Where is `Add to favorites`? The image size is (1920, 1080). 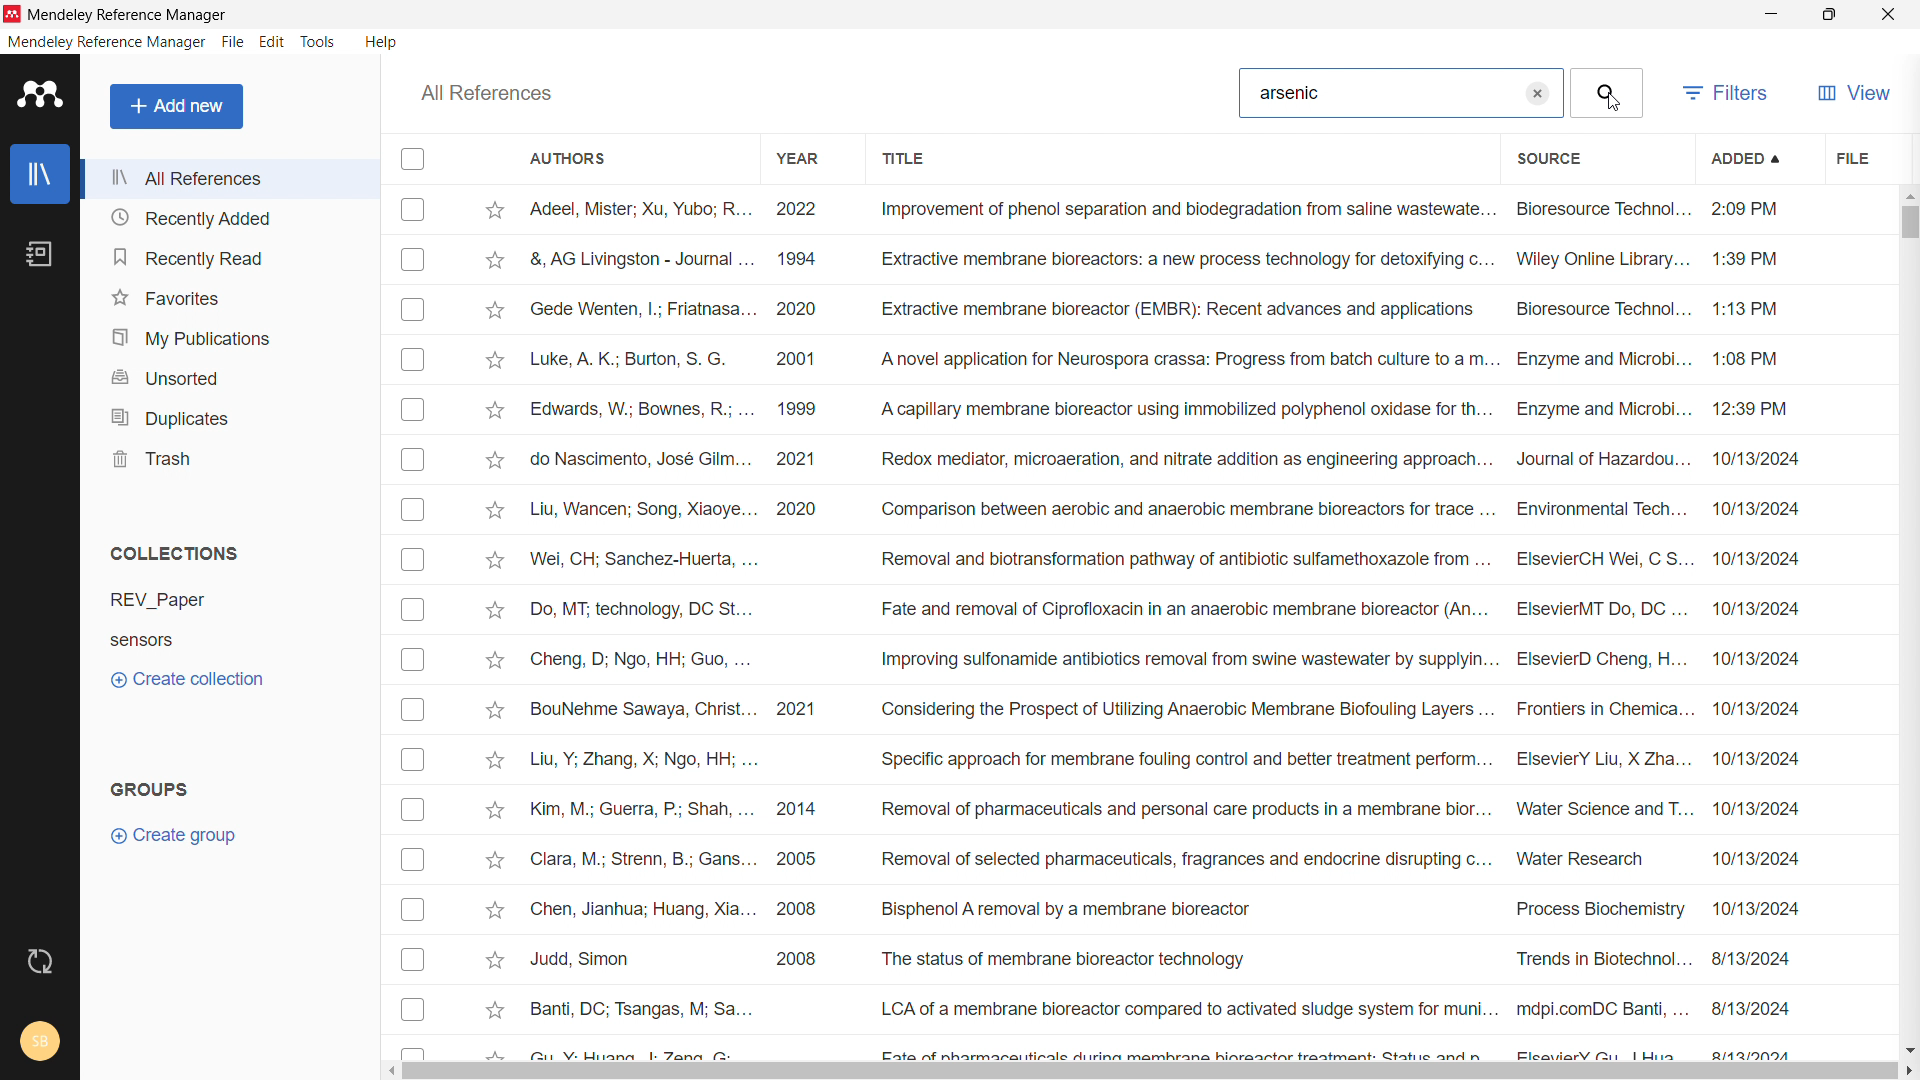
Add to favorites is located at coordinates (491, 359).